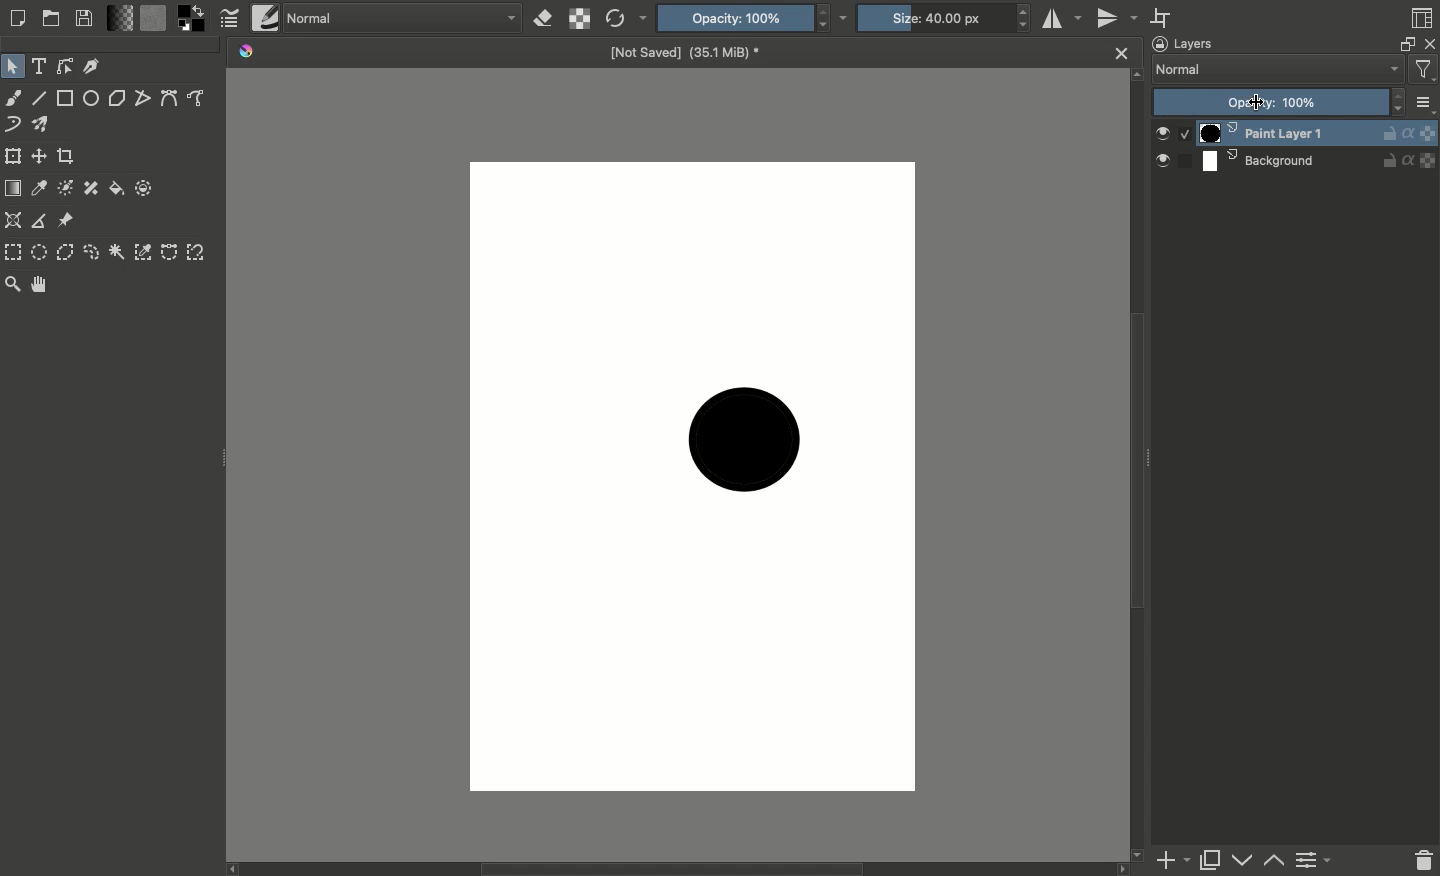 The height and width of the screenshot is (876, 1440). What do you see at coordinates (1161, 18) in the screenshot?
I see `Wrap around mode` at bounding box center [1161, 18].